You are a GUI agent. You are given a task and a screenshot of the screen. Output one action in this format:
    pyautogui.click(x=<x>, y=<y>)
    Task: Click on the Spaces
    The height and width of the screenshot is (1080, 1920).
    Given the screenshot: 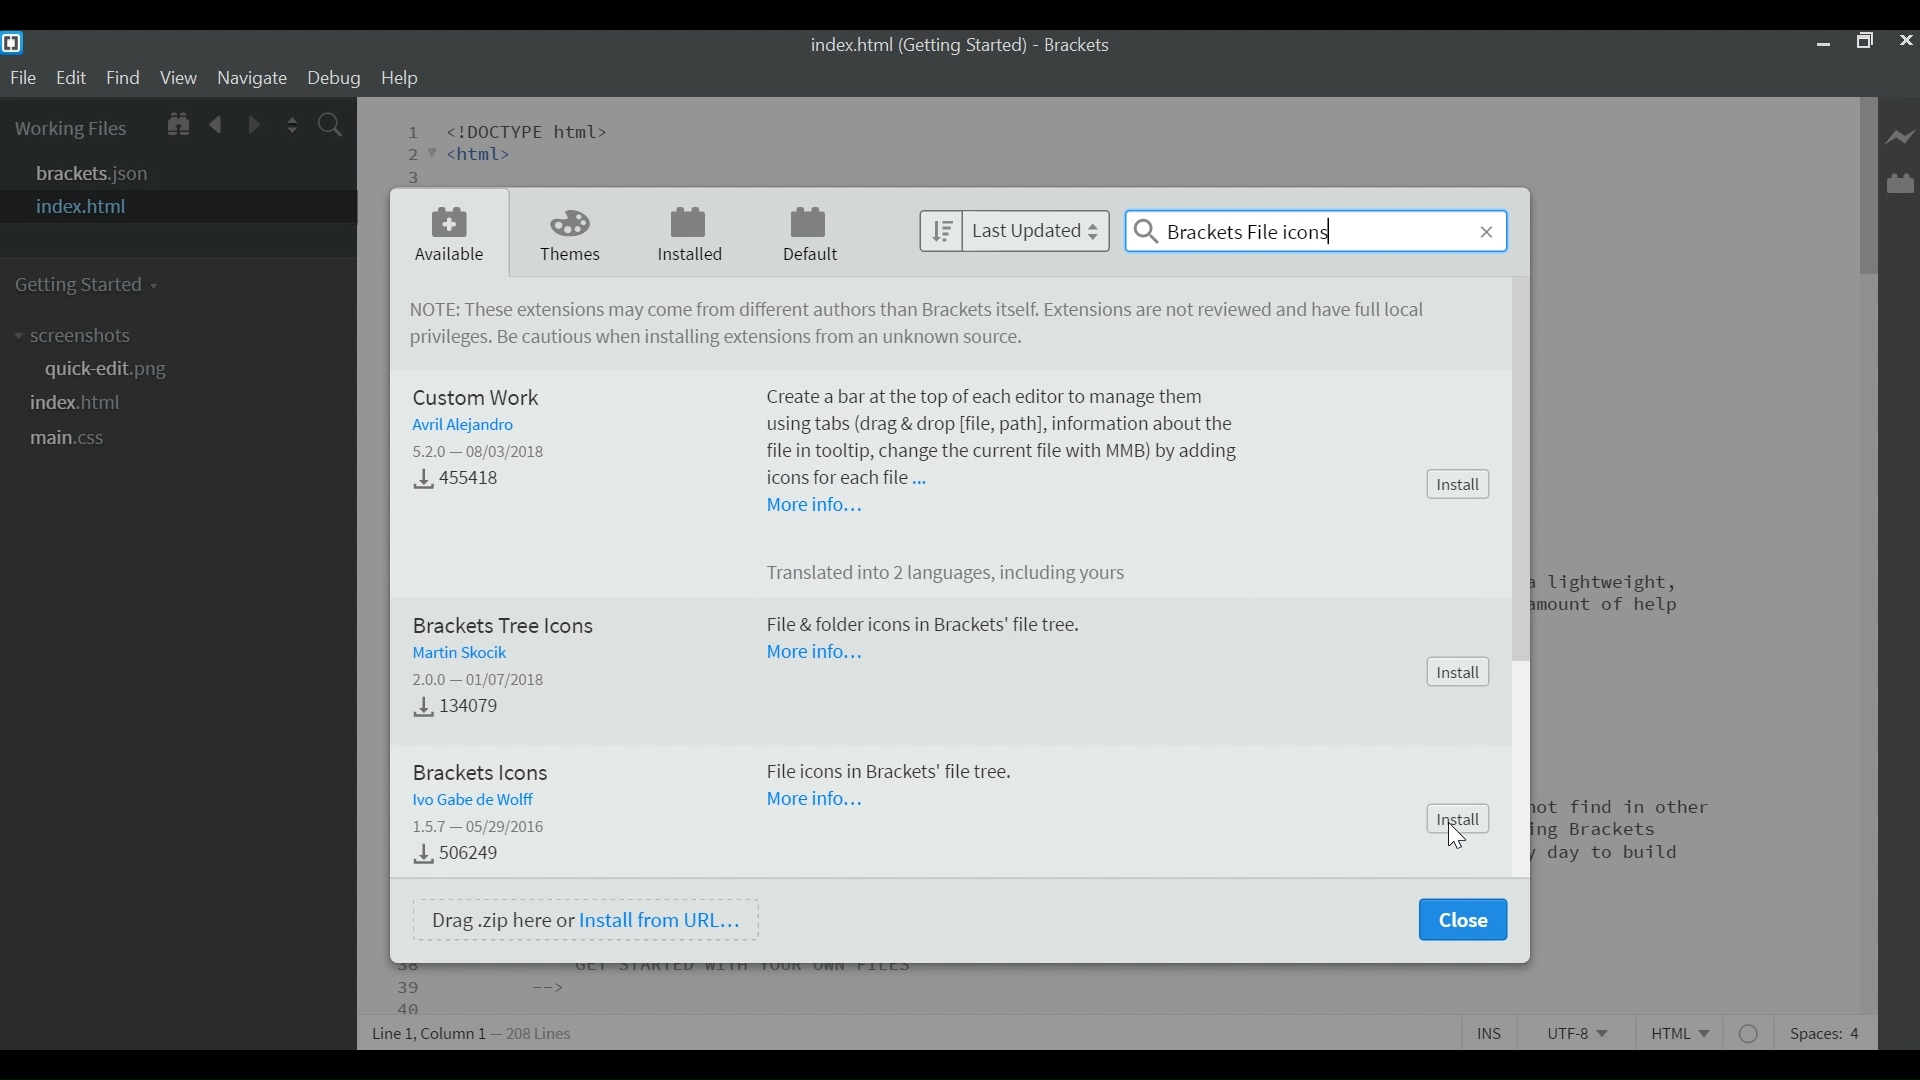 What is the action you would take?
    pyautogui.click(x=1826, y=1031)
    